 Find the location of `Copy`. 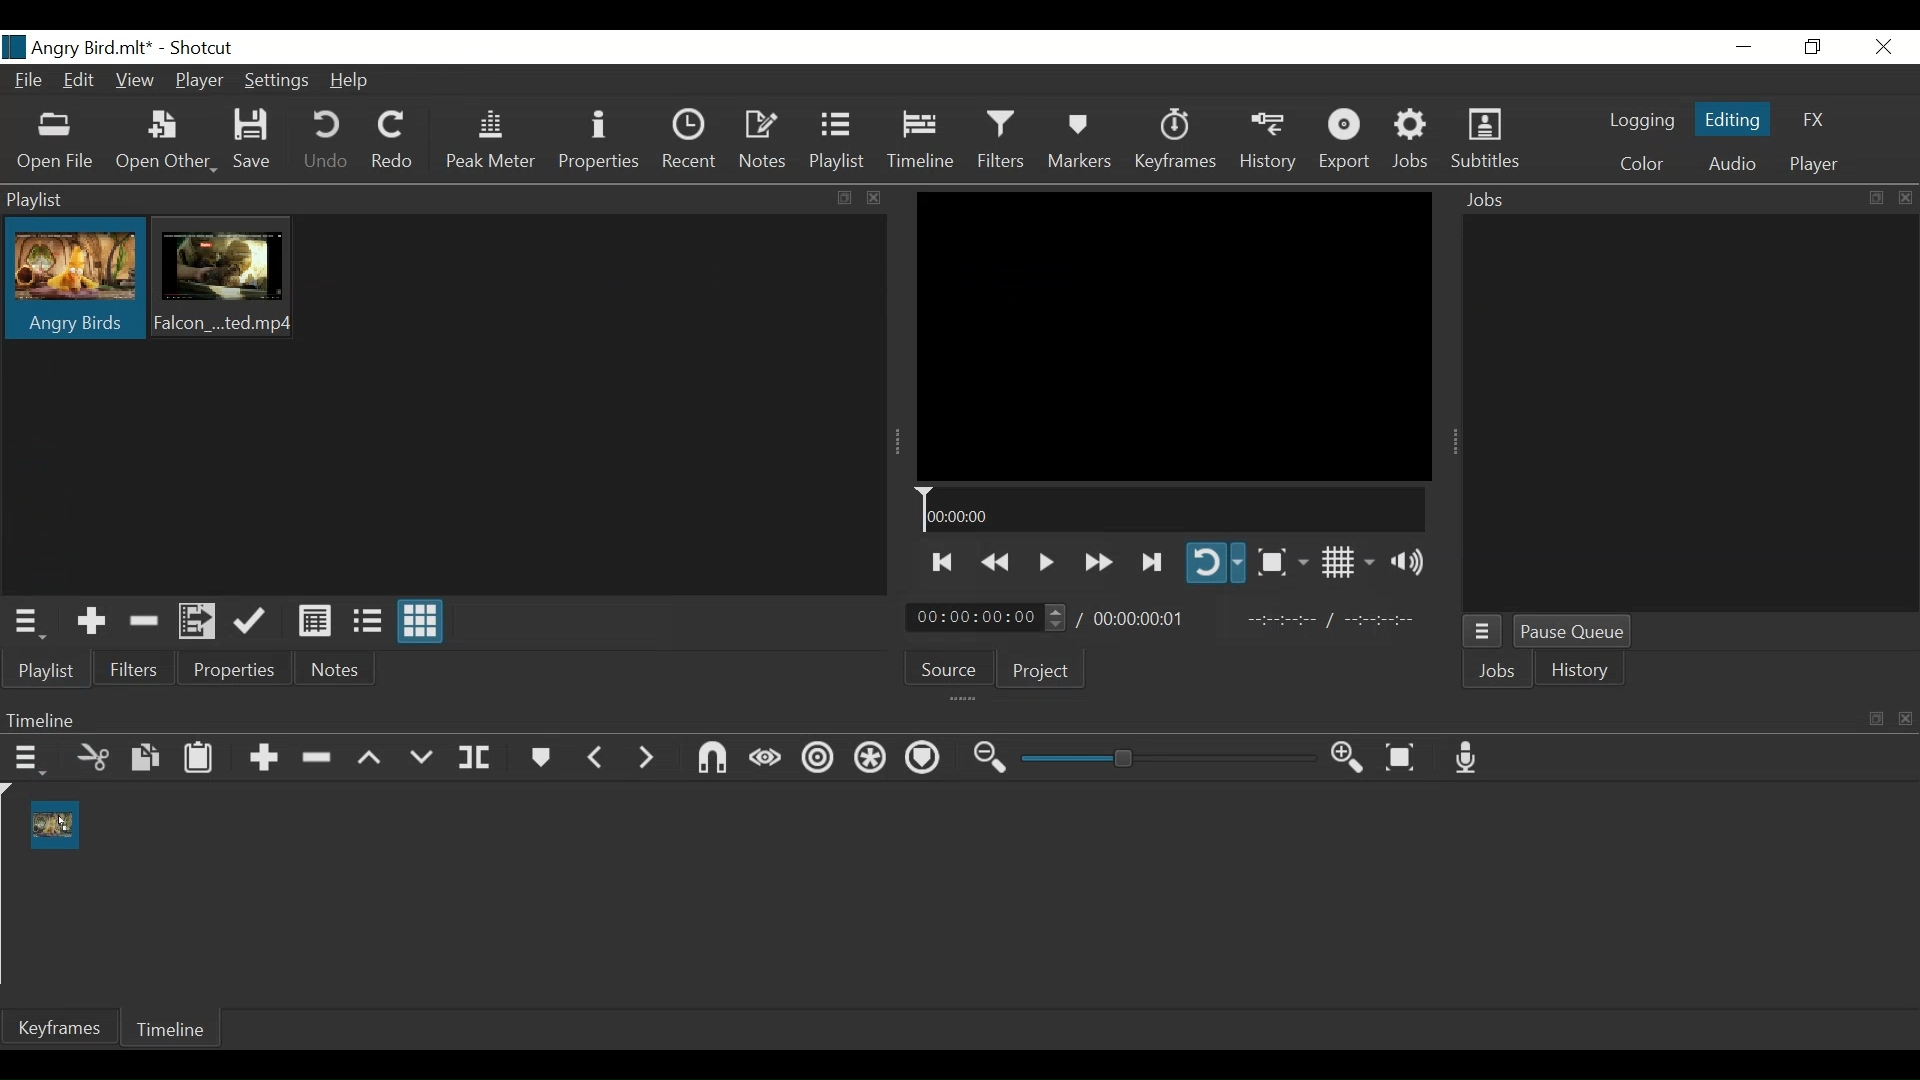

Copy is located at coordinates (143, 758).